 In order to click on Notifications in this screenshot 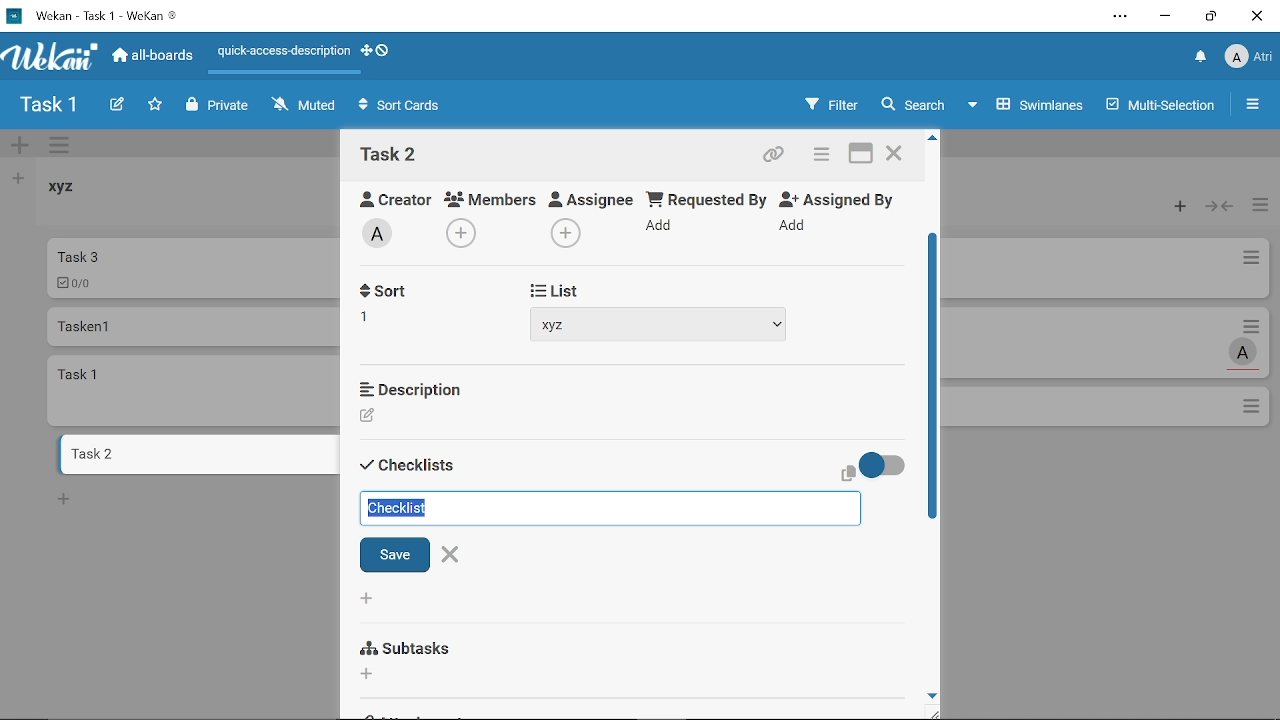, I will do `click(1201, 58)`.